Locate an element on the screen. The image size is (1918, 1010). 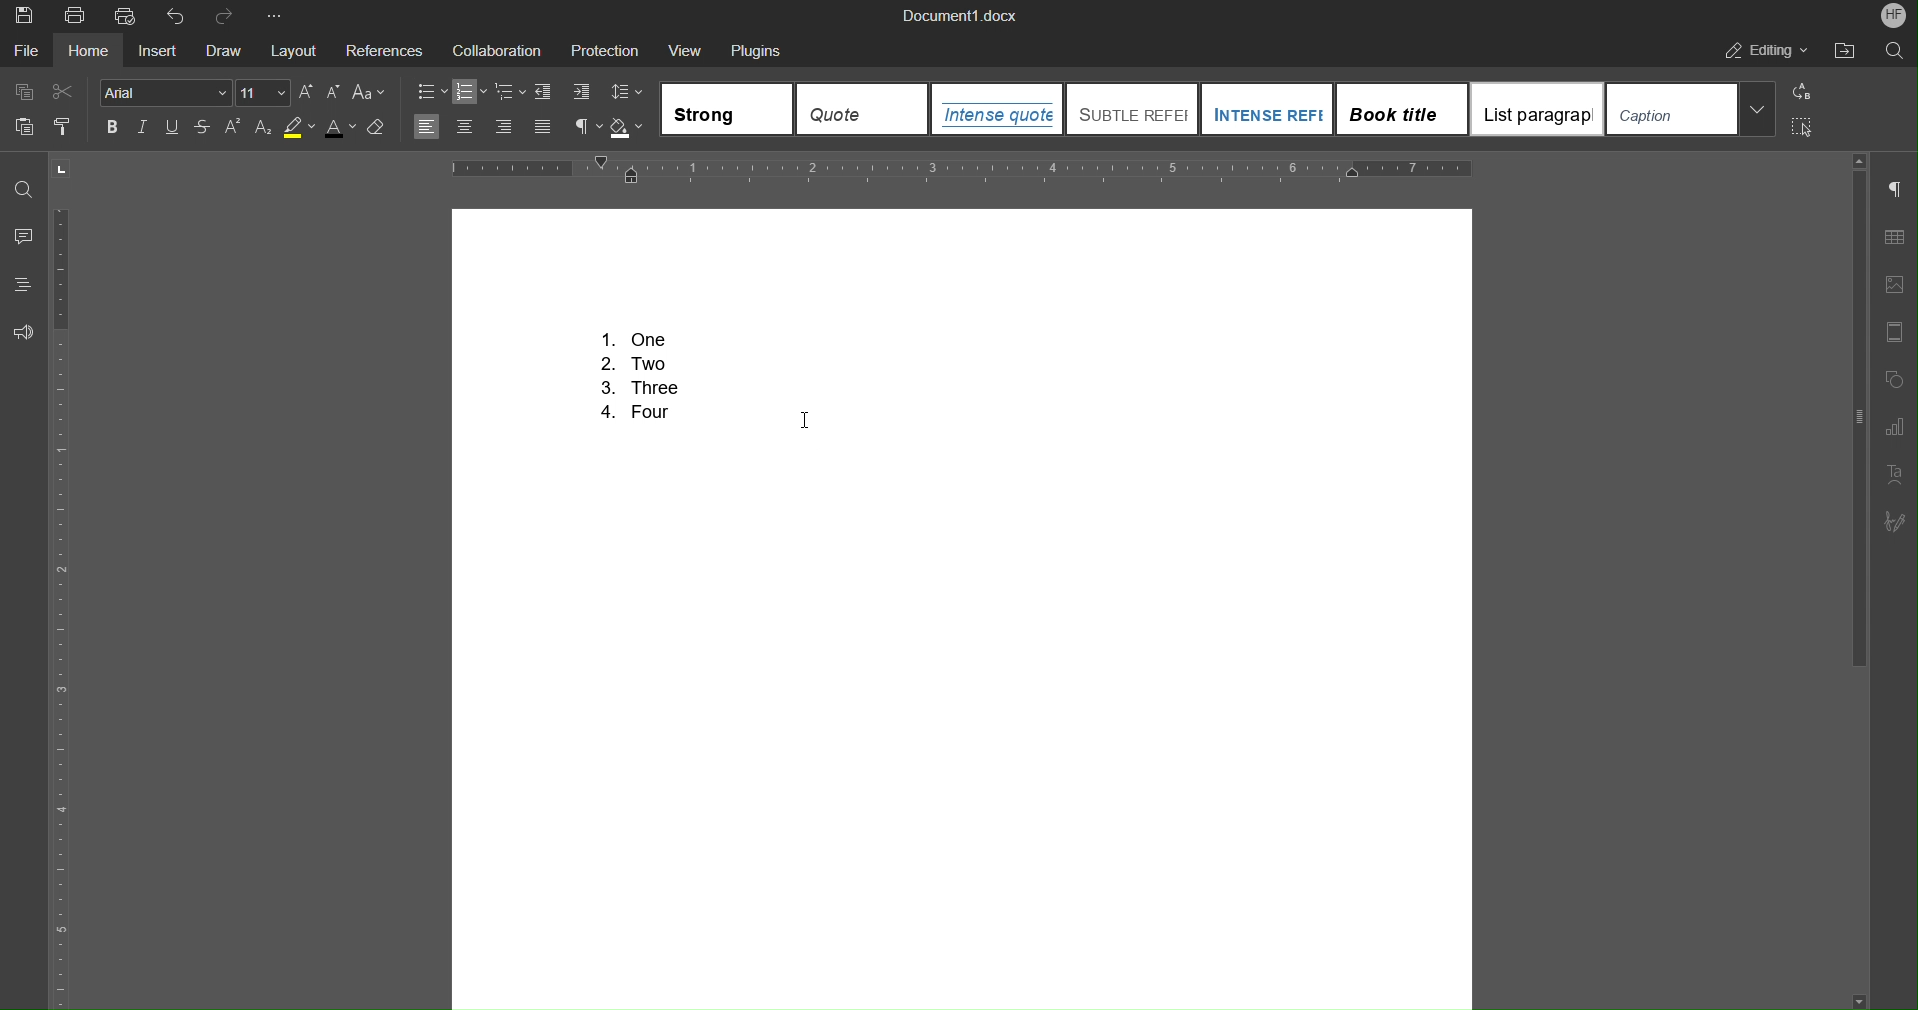
Font is located at coordinates (166, 92).